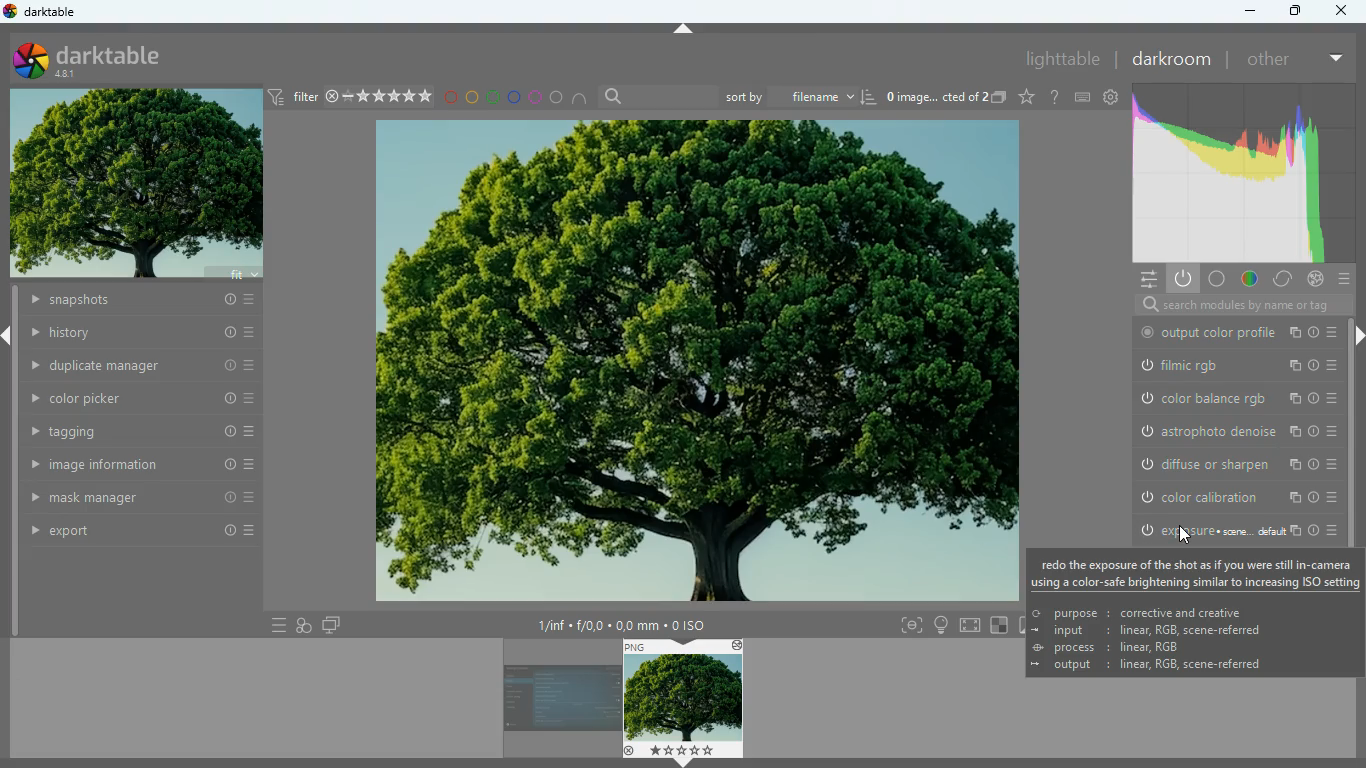  Describe the element at coordinates (1113, 97) in the screenshot. I see `settings` at that location.